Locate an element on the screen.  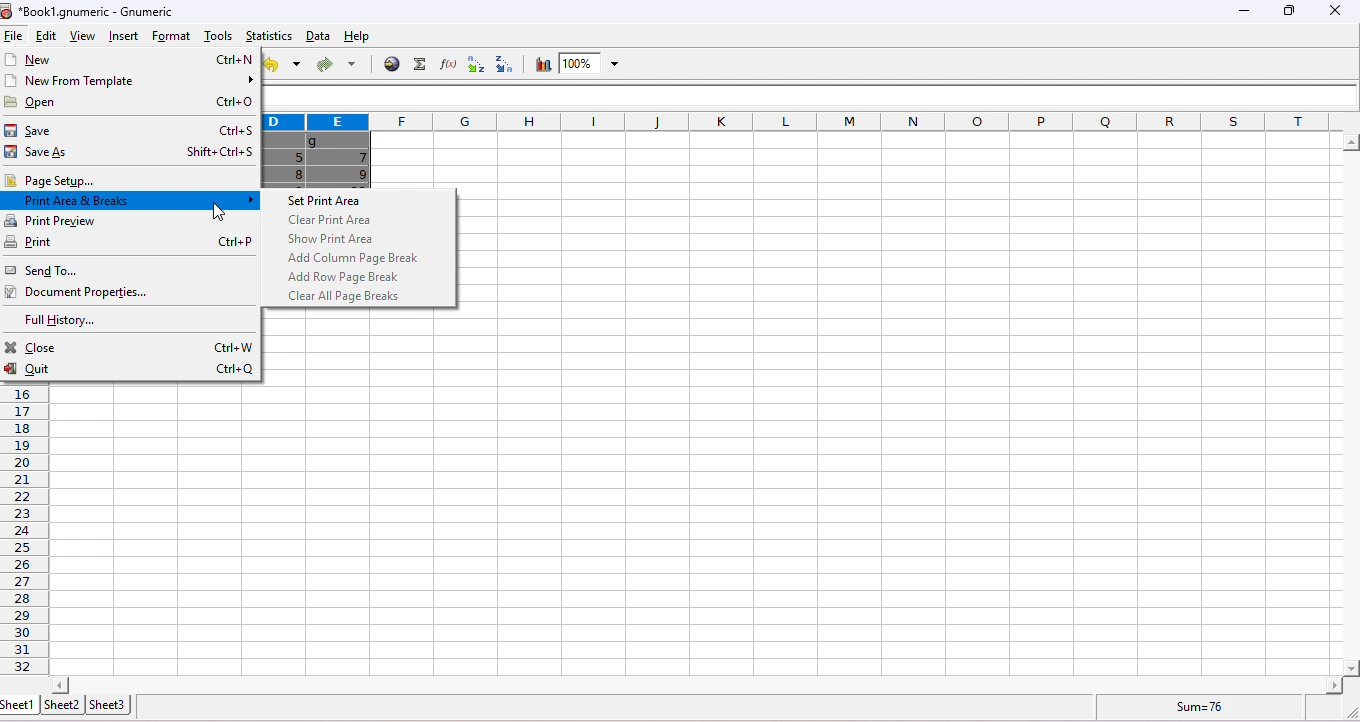
edit is located at coordinates (43, 37).